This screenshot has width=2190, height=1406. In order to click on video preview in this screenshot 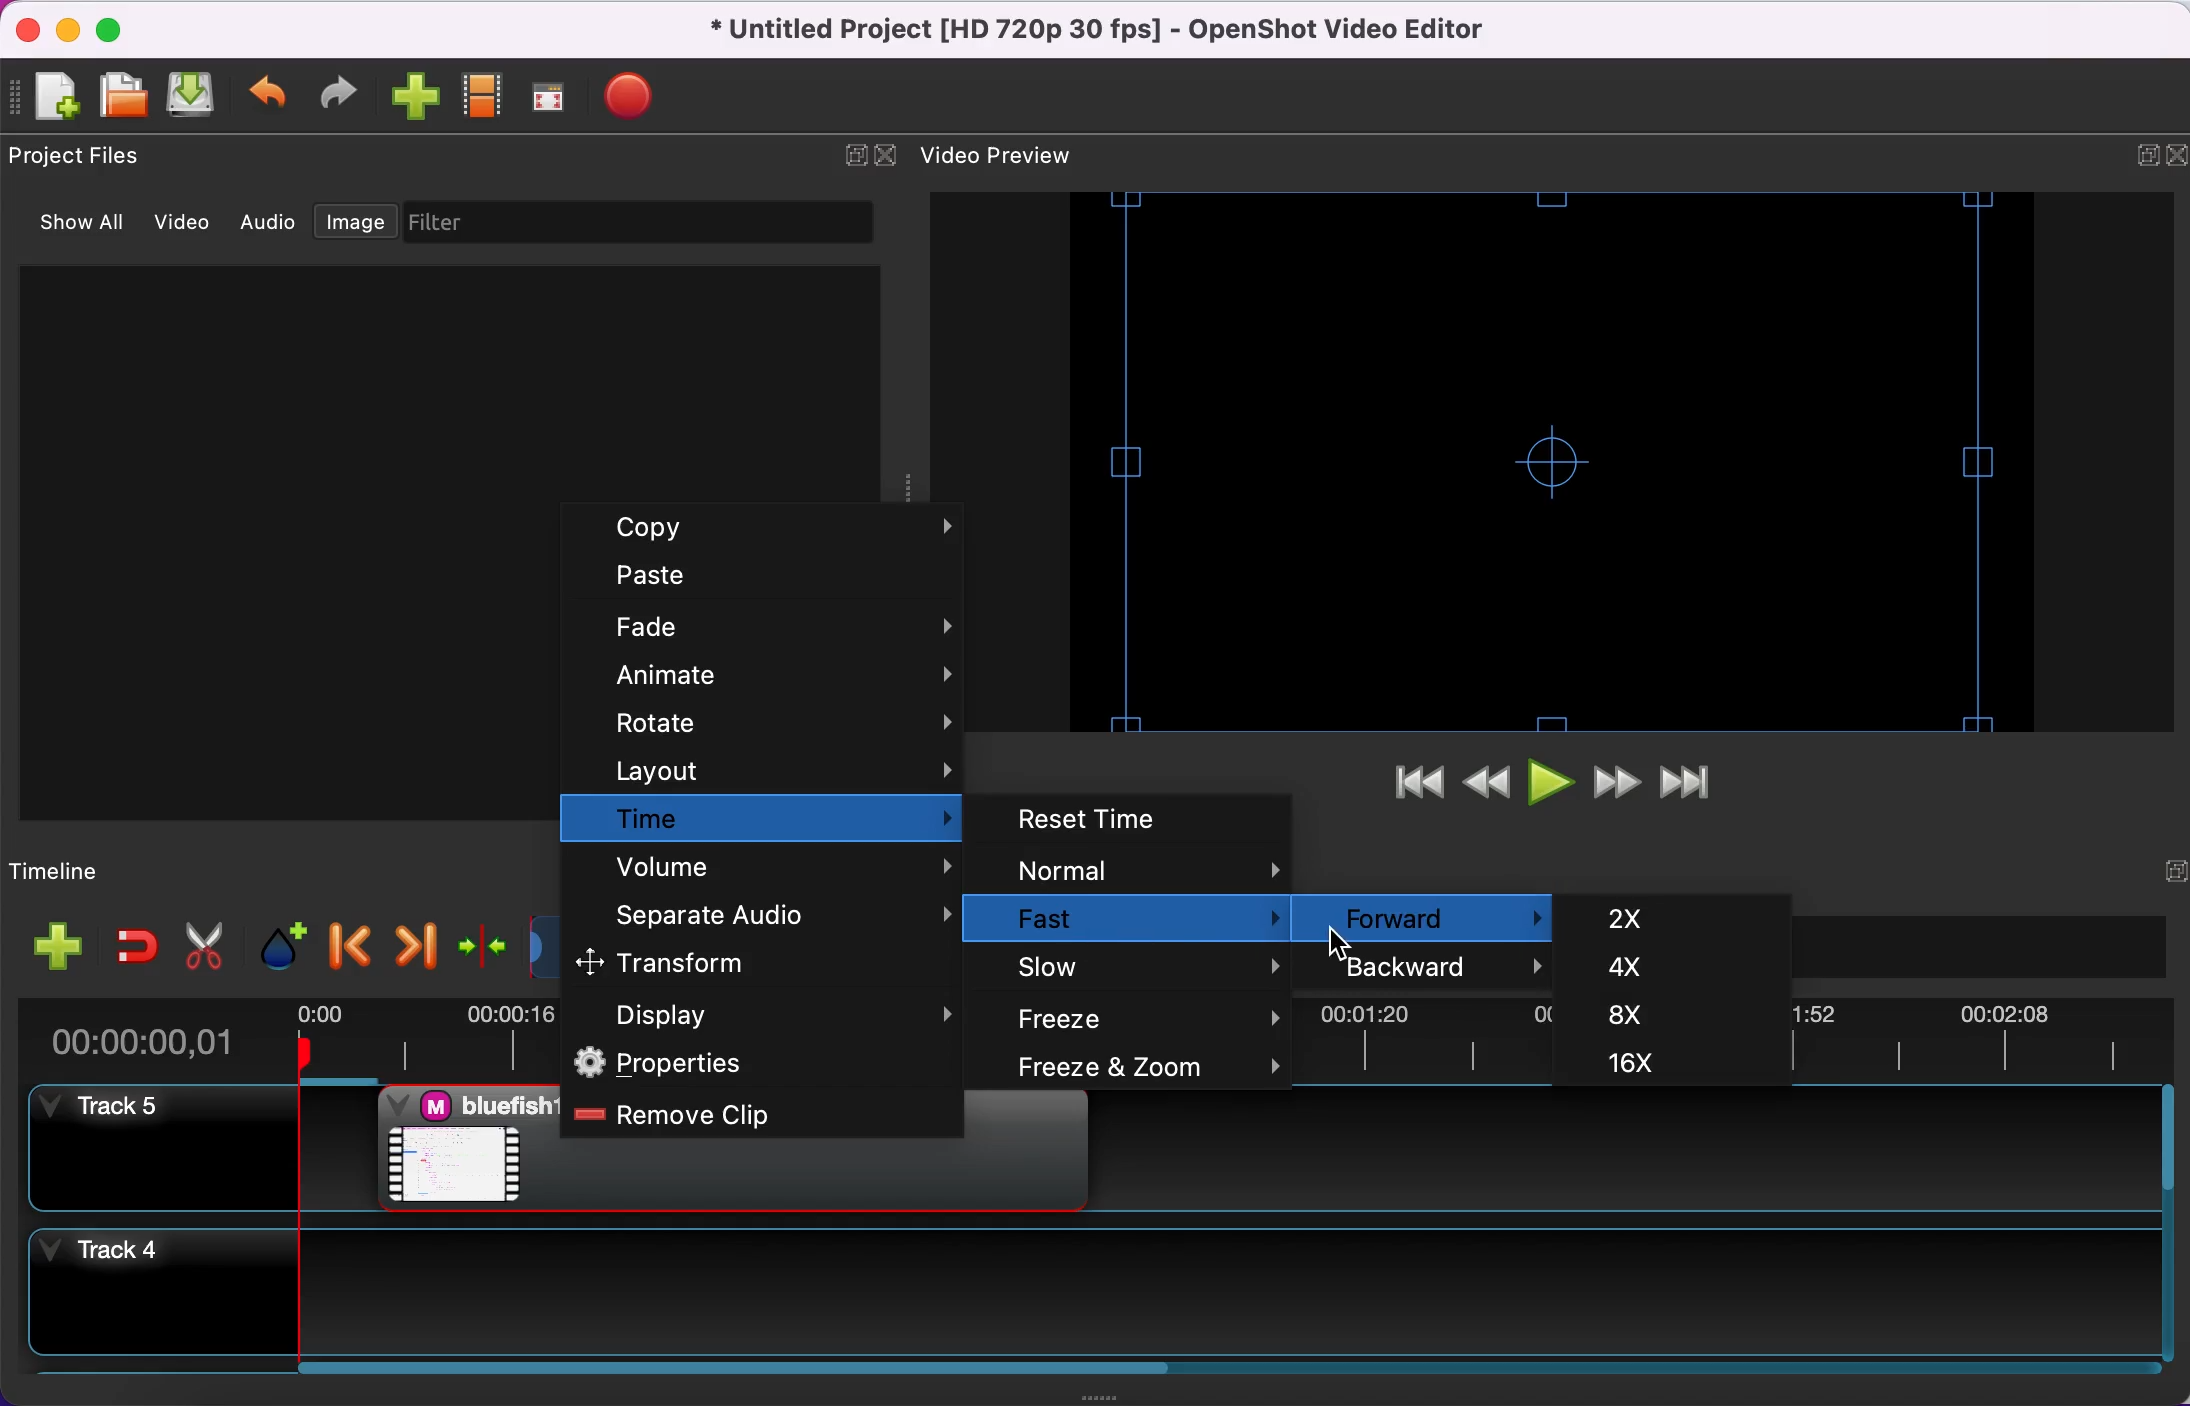, I will do `click(1014, 153)`.